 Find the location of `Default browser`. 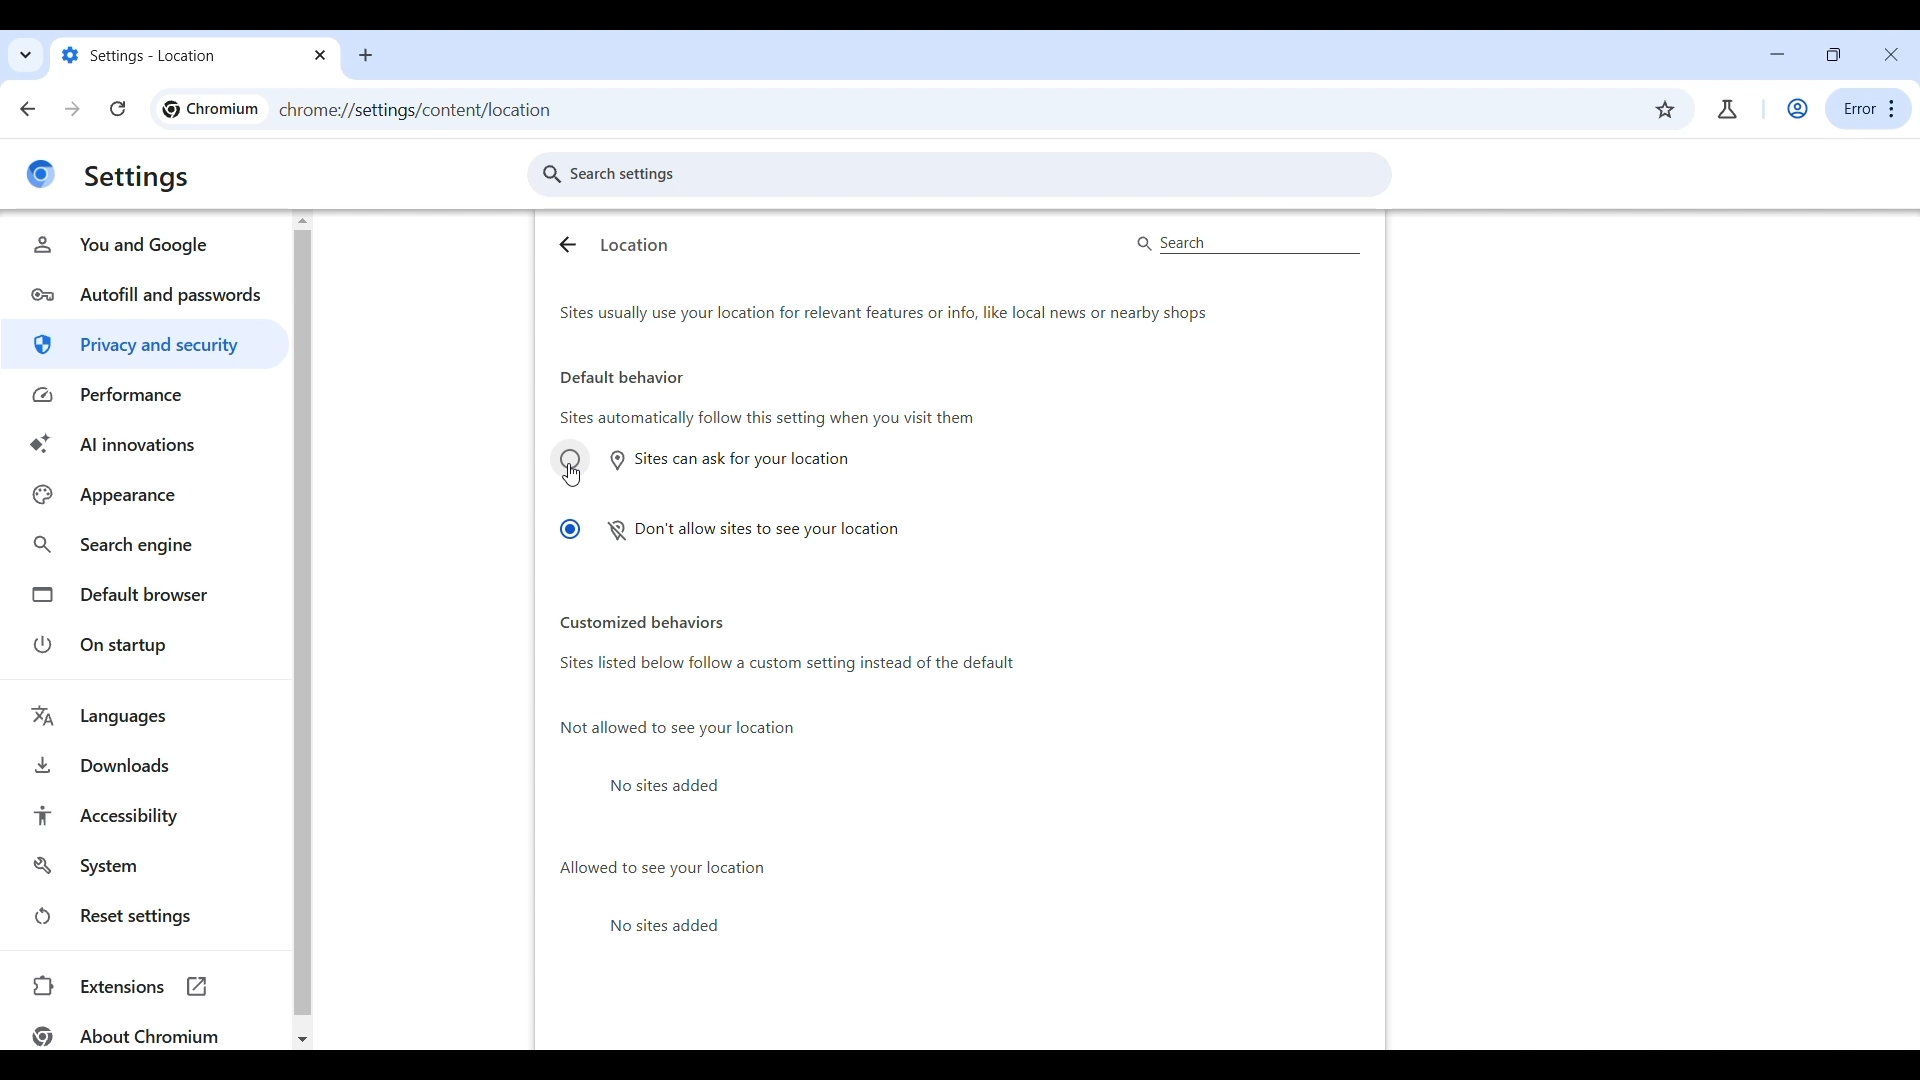

Default browser is located at coordinates (143, 594).